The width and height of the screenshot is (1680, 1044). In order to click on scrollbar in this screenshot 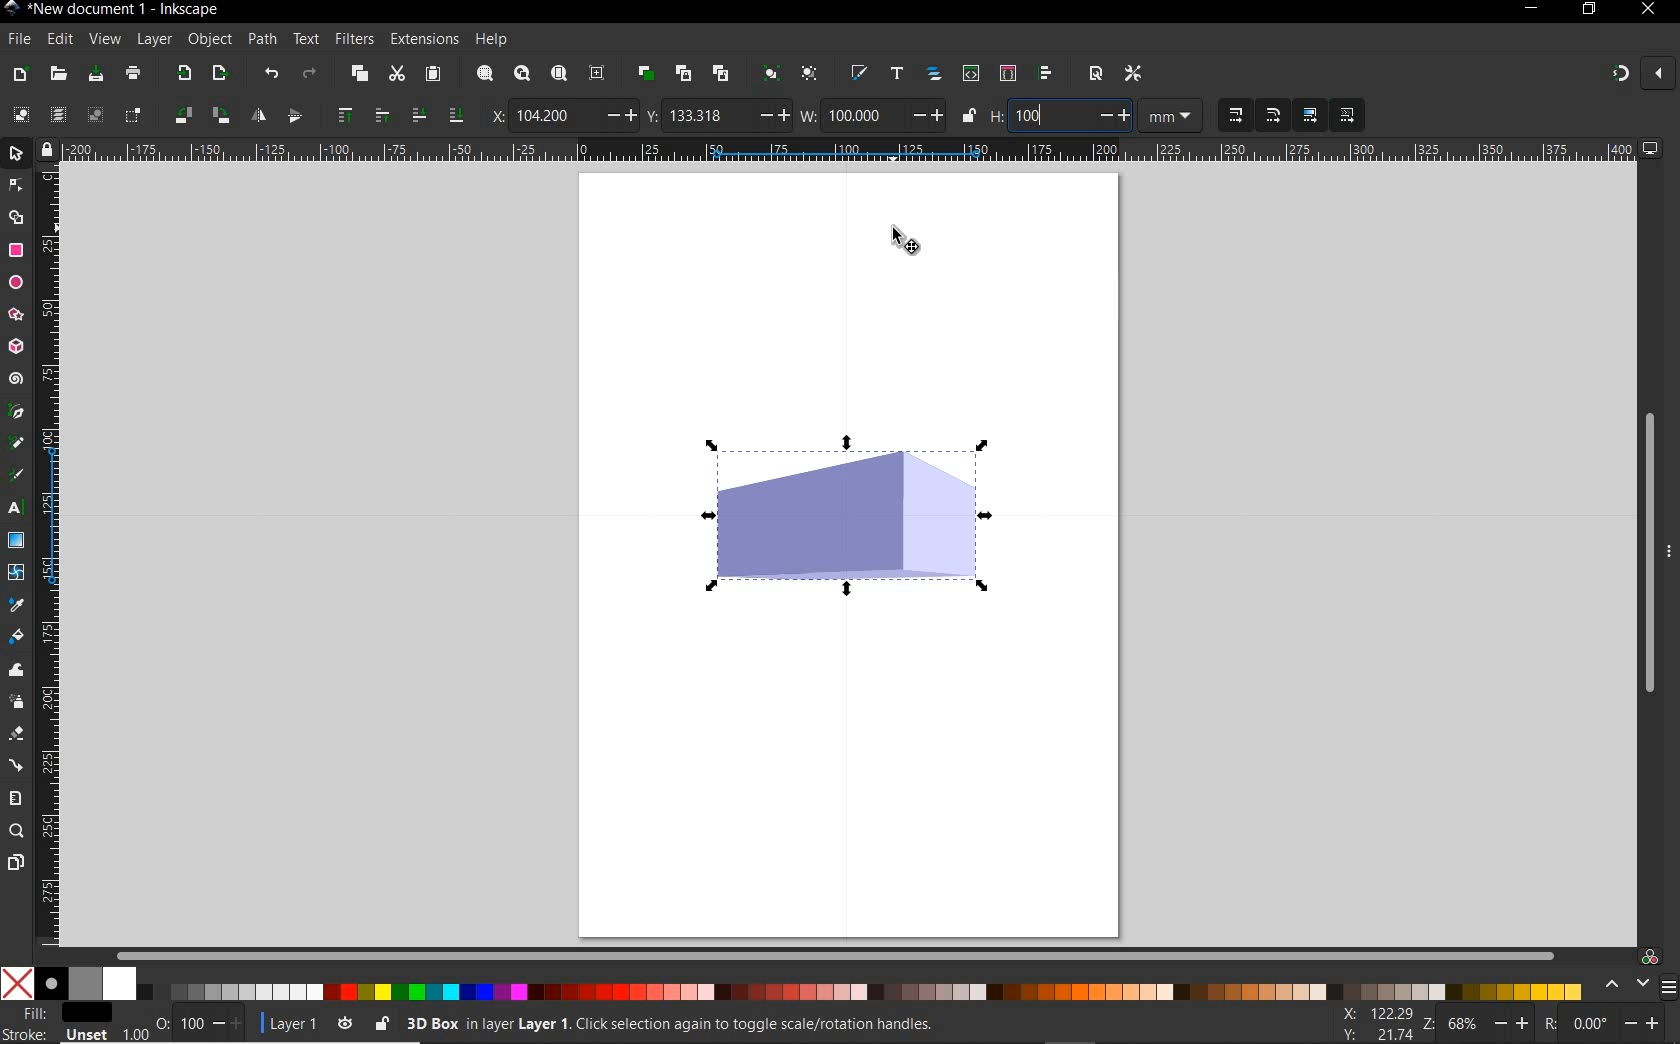, I will do `click(838, 954)`.